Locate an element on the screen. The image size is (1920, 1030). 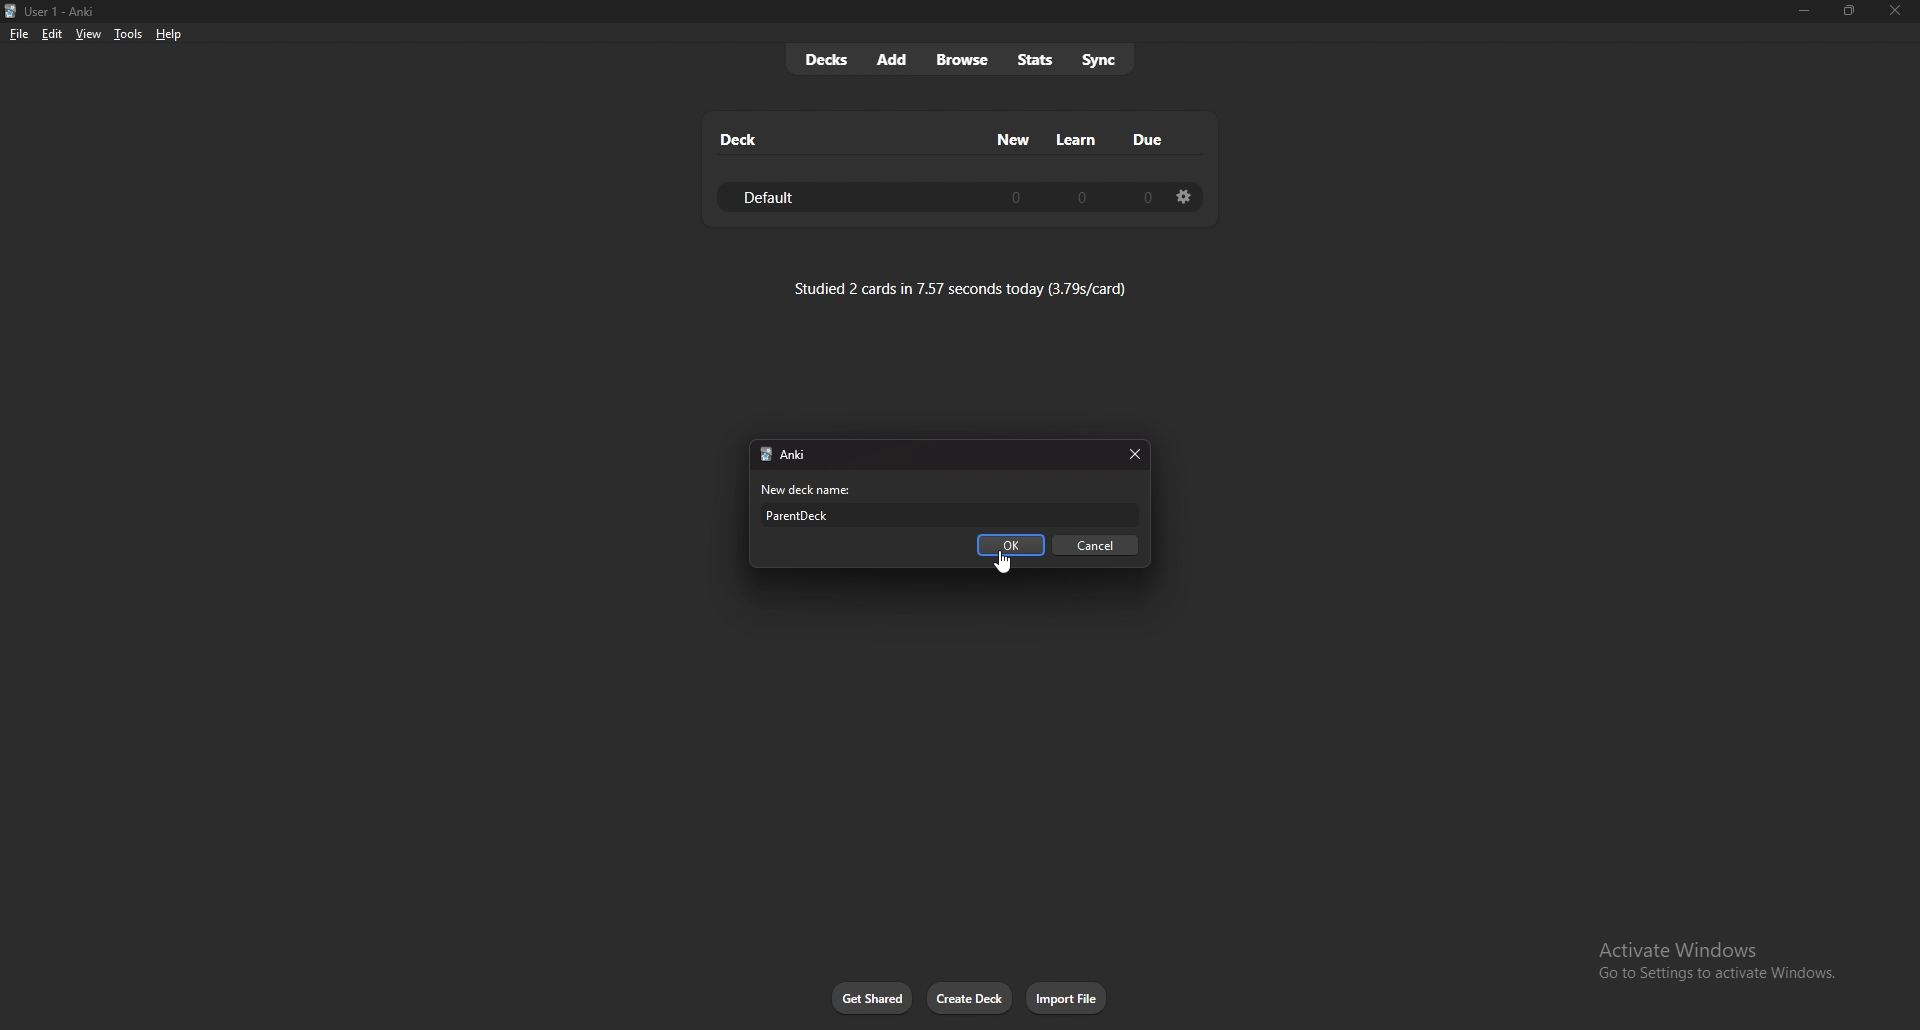
new is located at coordinates (1015, 139).